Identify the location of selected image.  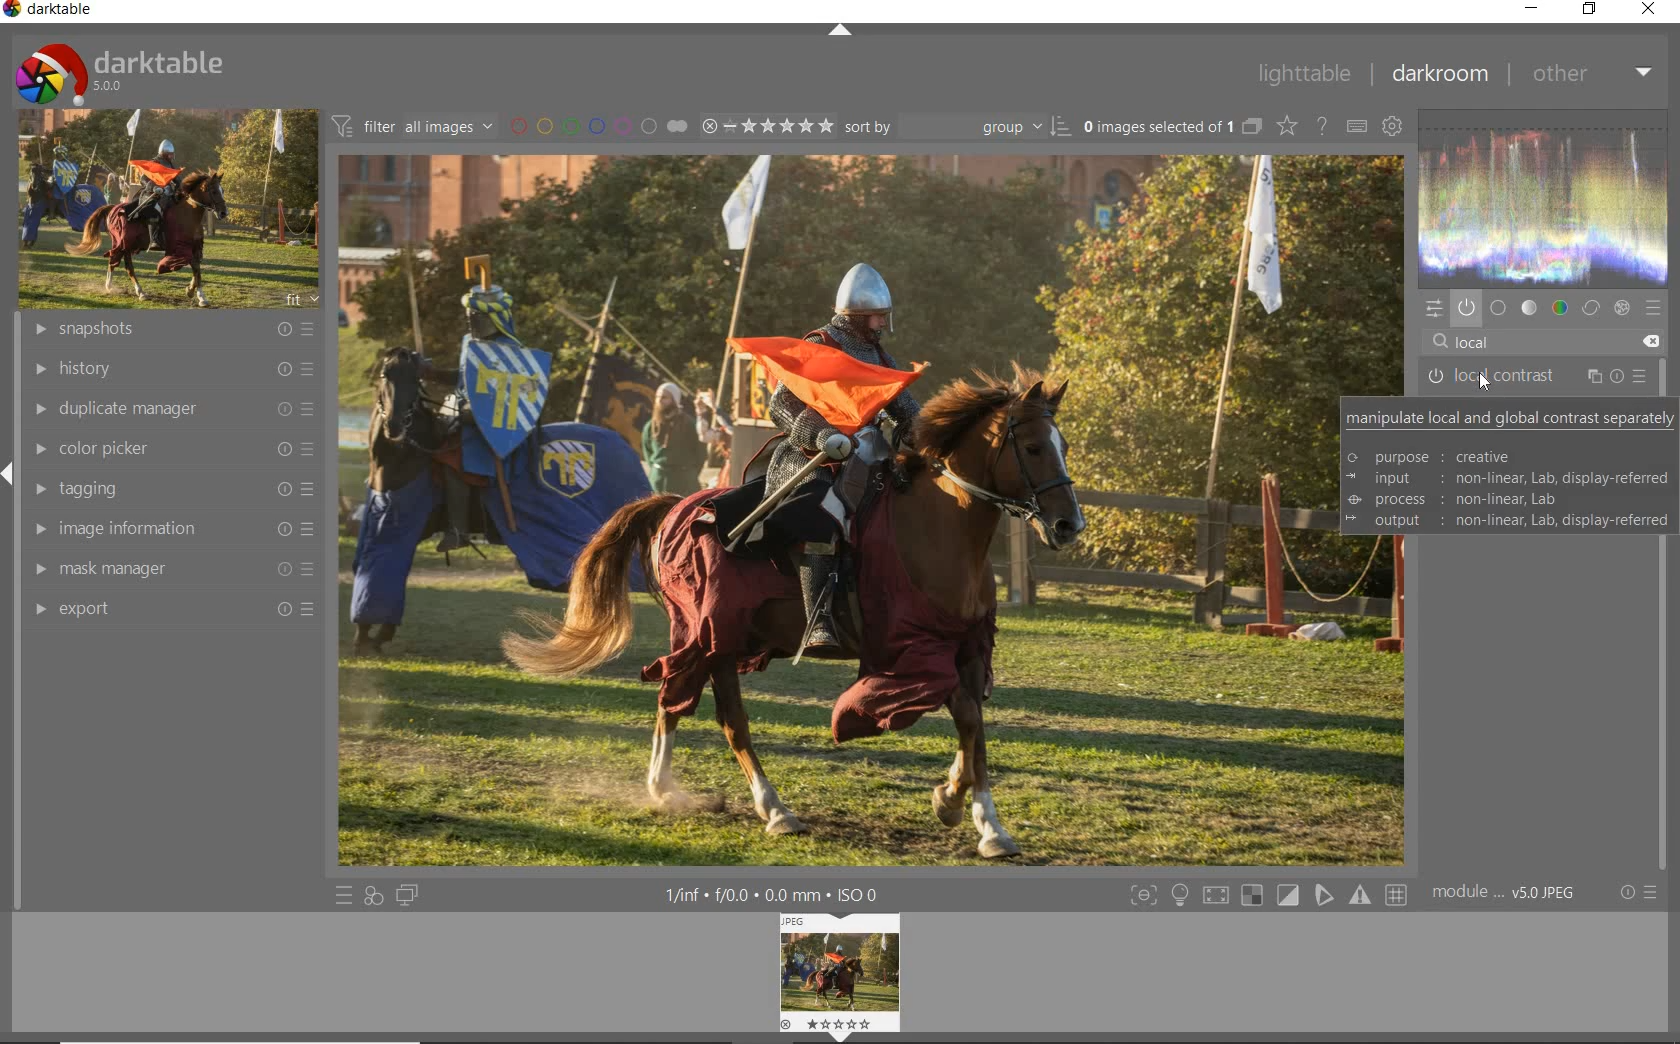
(829, 508).